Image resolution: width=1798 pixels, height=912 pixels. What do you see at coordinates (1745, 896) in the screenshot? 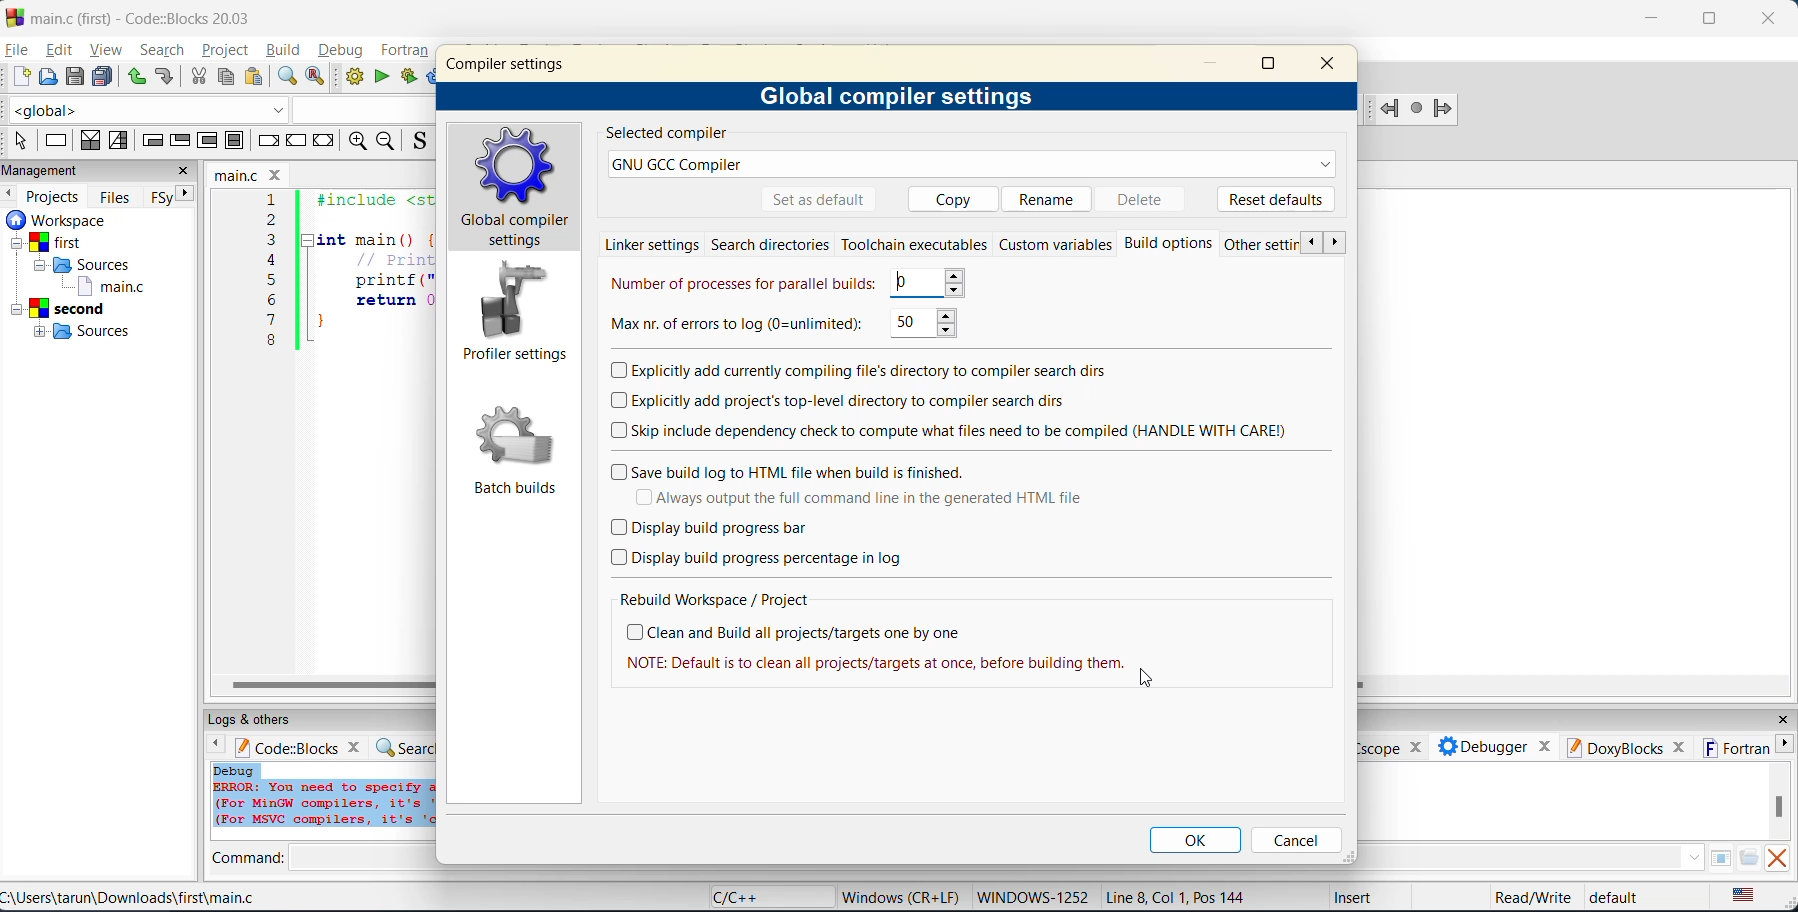
I see `text language` at bounding box center [1745, 896].